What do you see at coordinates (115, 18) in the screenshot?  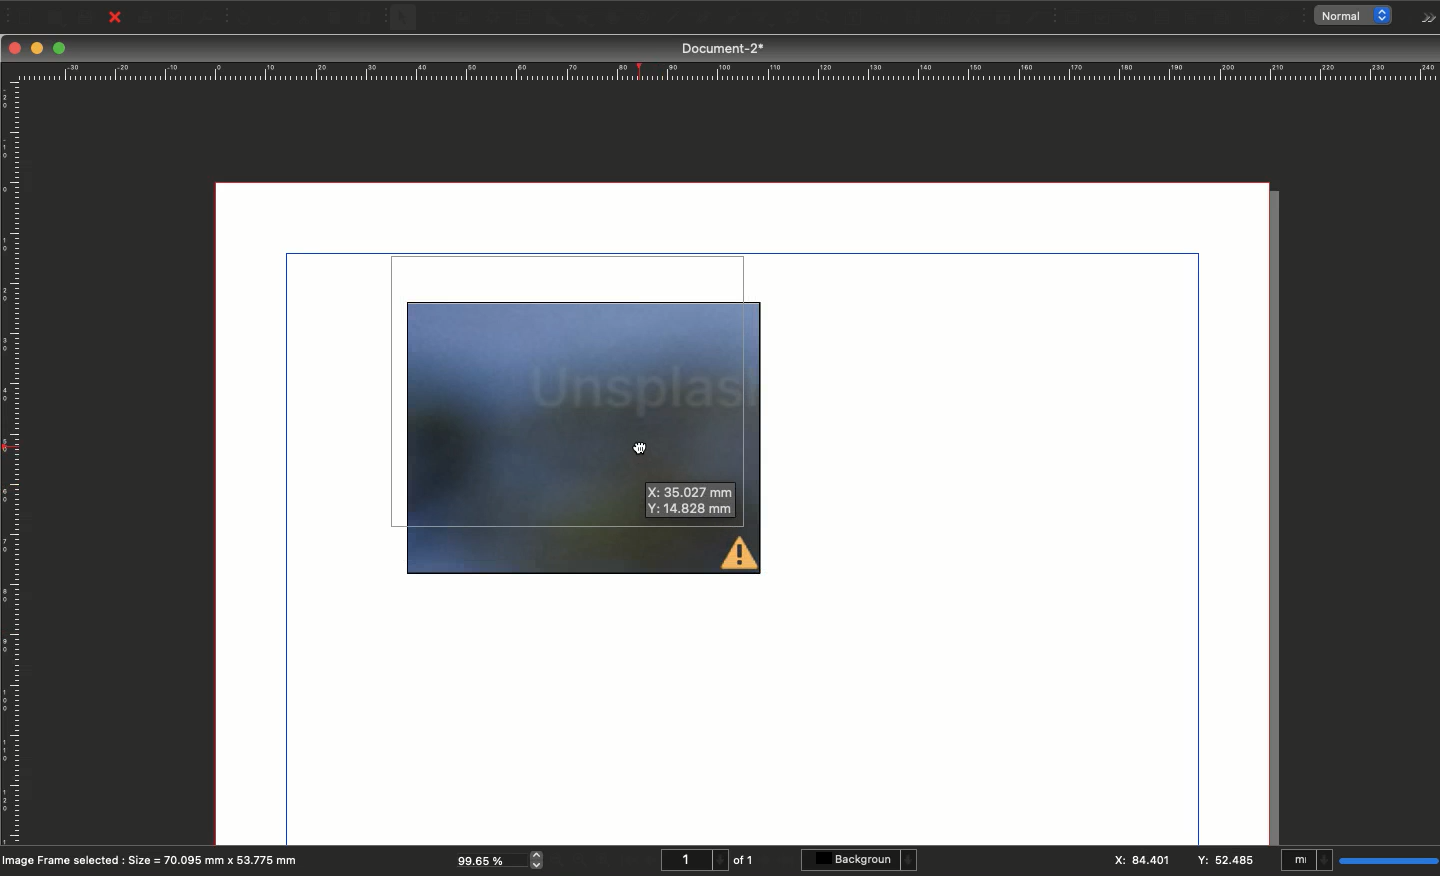 I see `Close` at bounding box center [115, 18].